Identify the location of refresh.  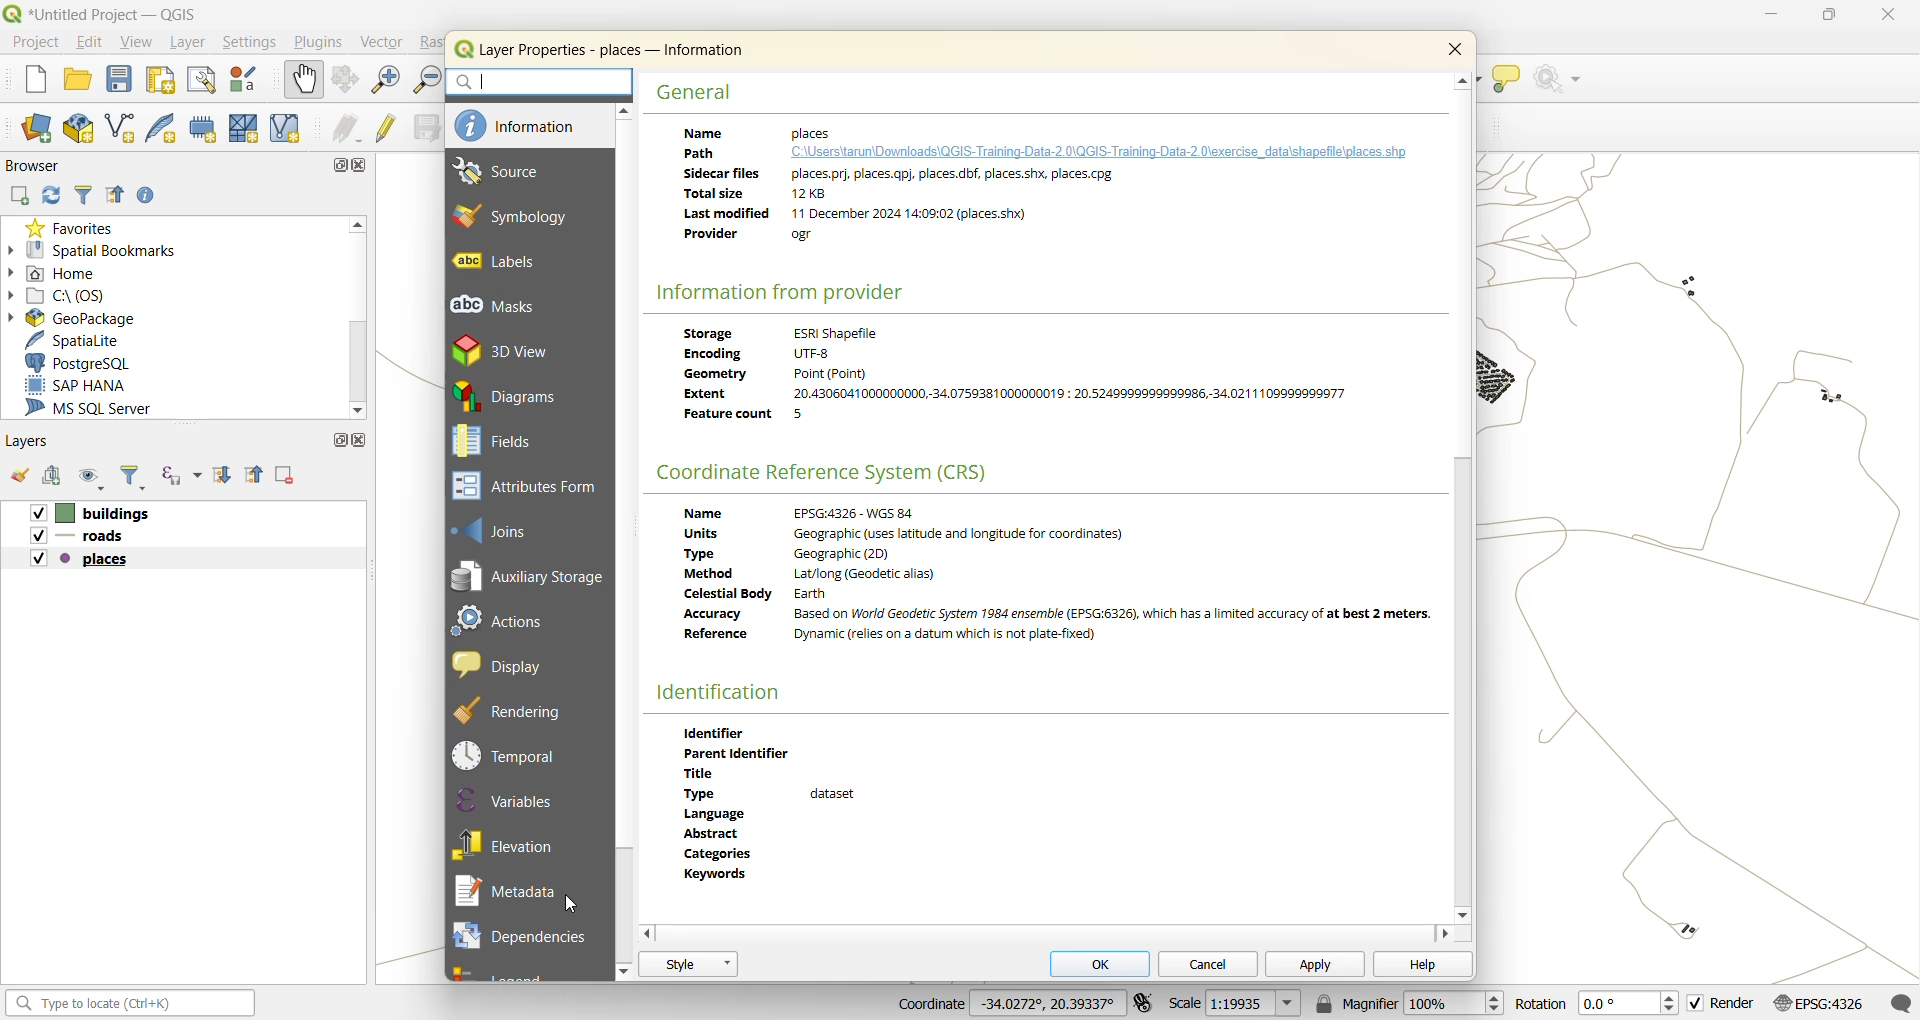
(52, 195).